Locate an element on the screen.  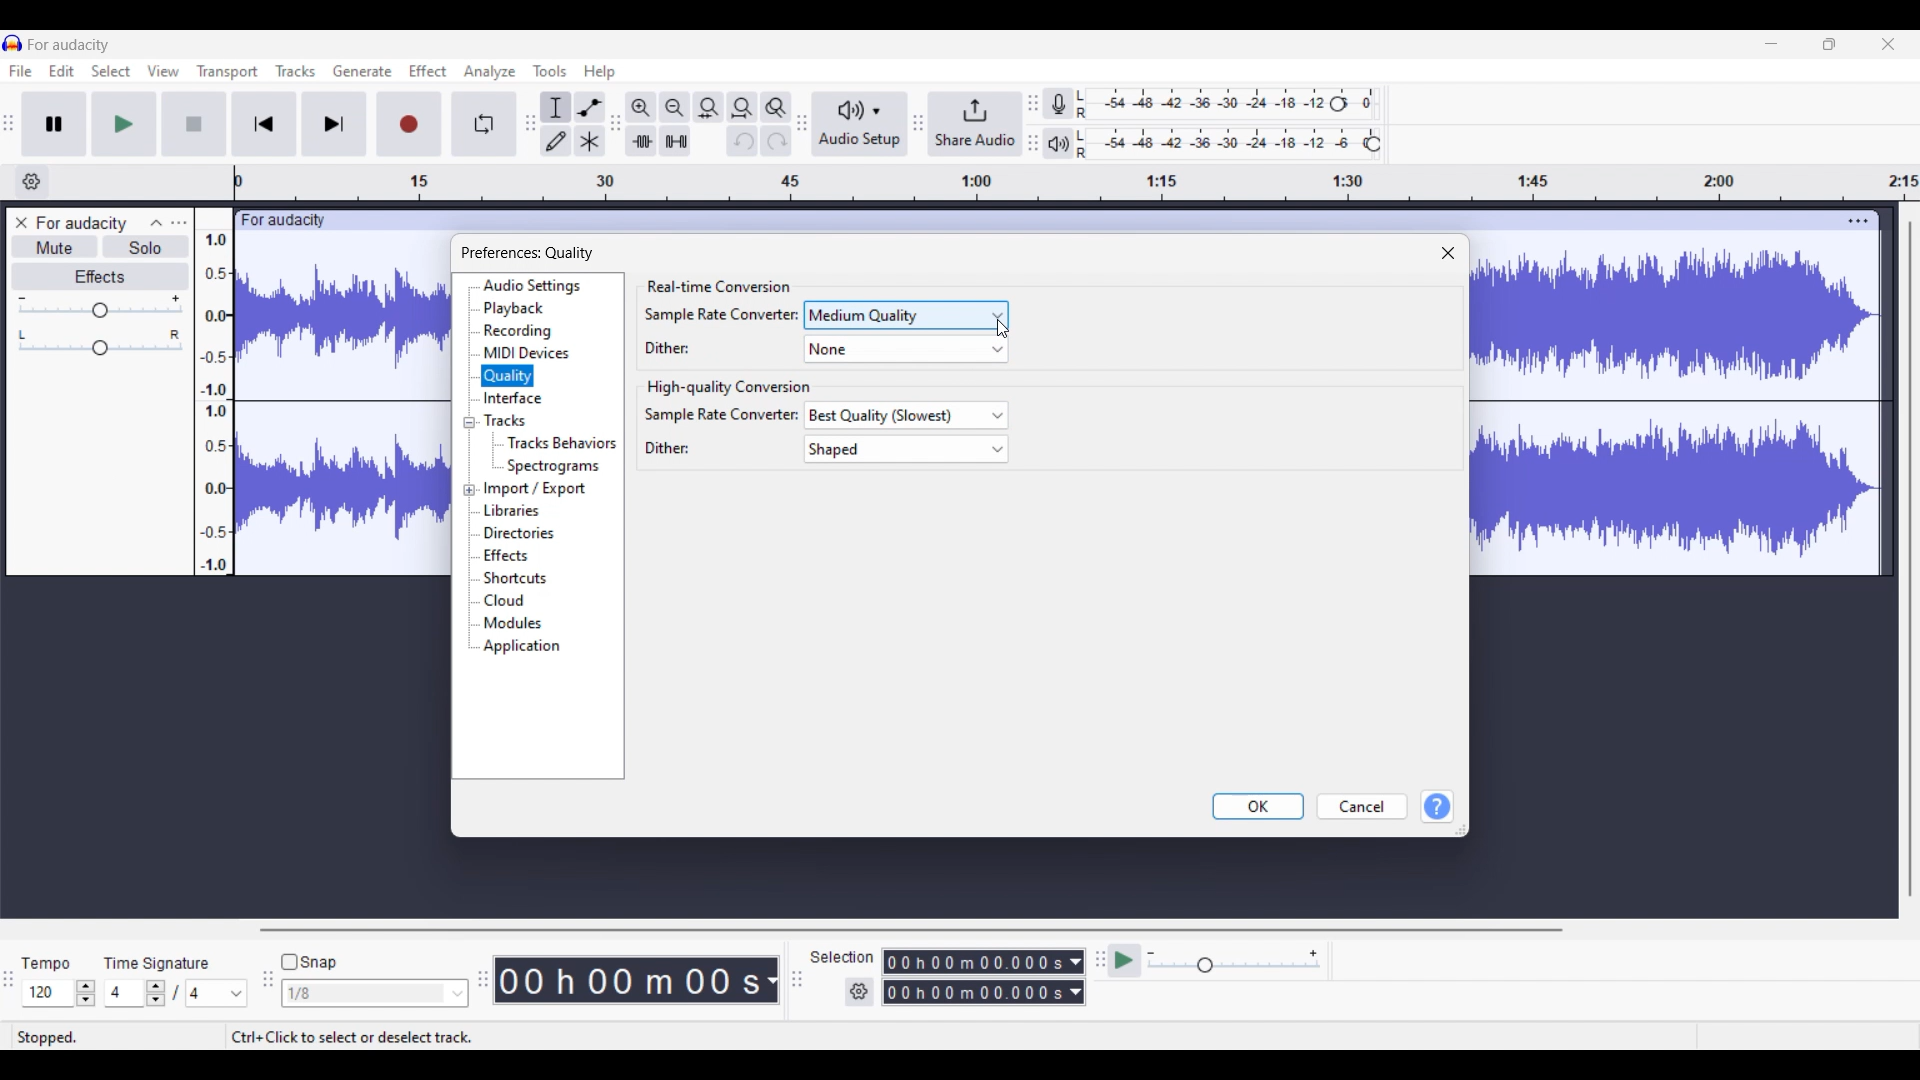
Playback is located at coordinates (514, 308).